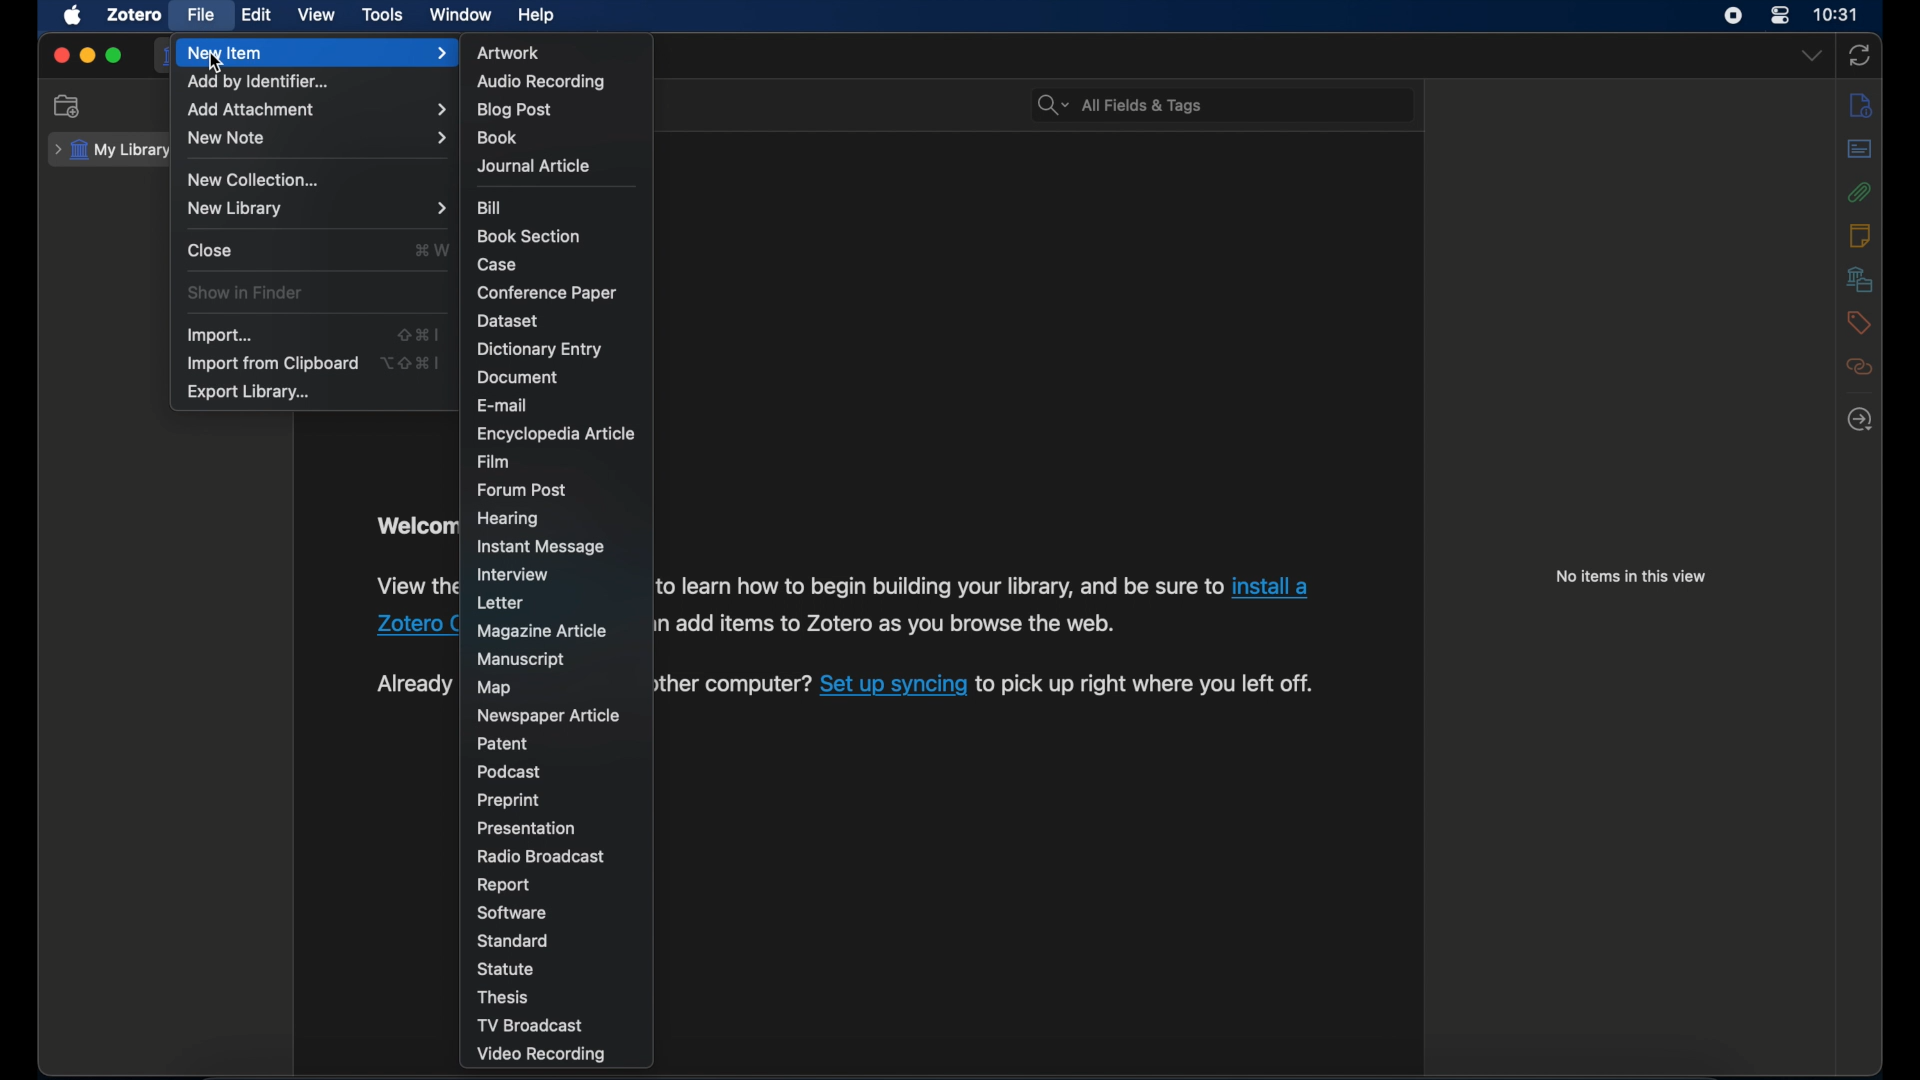 The height and width of the screenshot is (1080, 1920). I want to click on tags, so click(1858, 323).